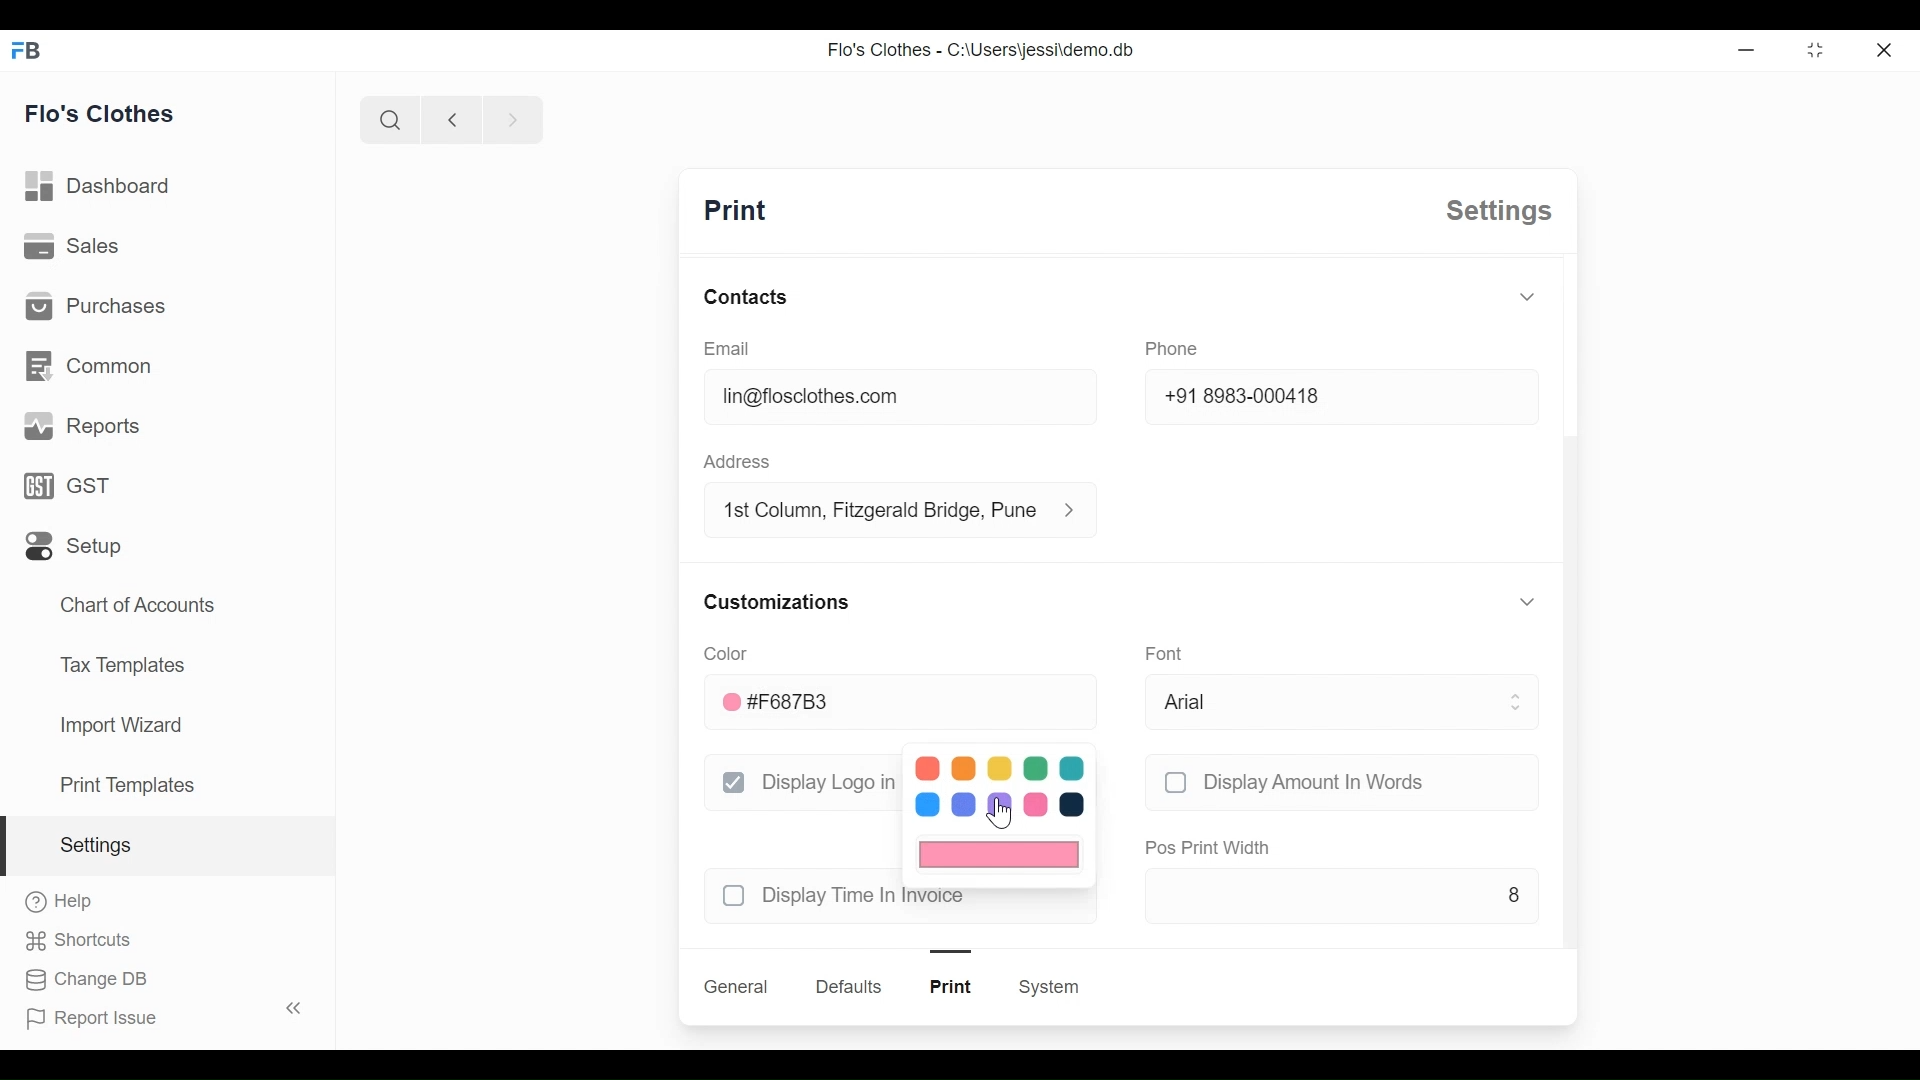 Image resolution: width=1920 pixels, height=1080 pixels. Describe the element at coordinates (746, 296) in the screenshot. I see `contacts` at that location.